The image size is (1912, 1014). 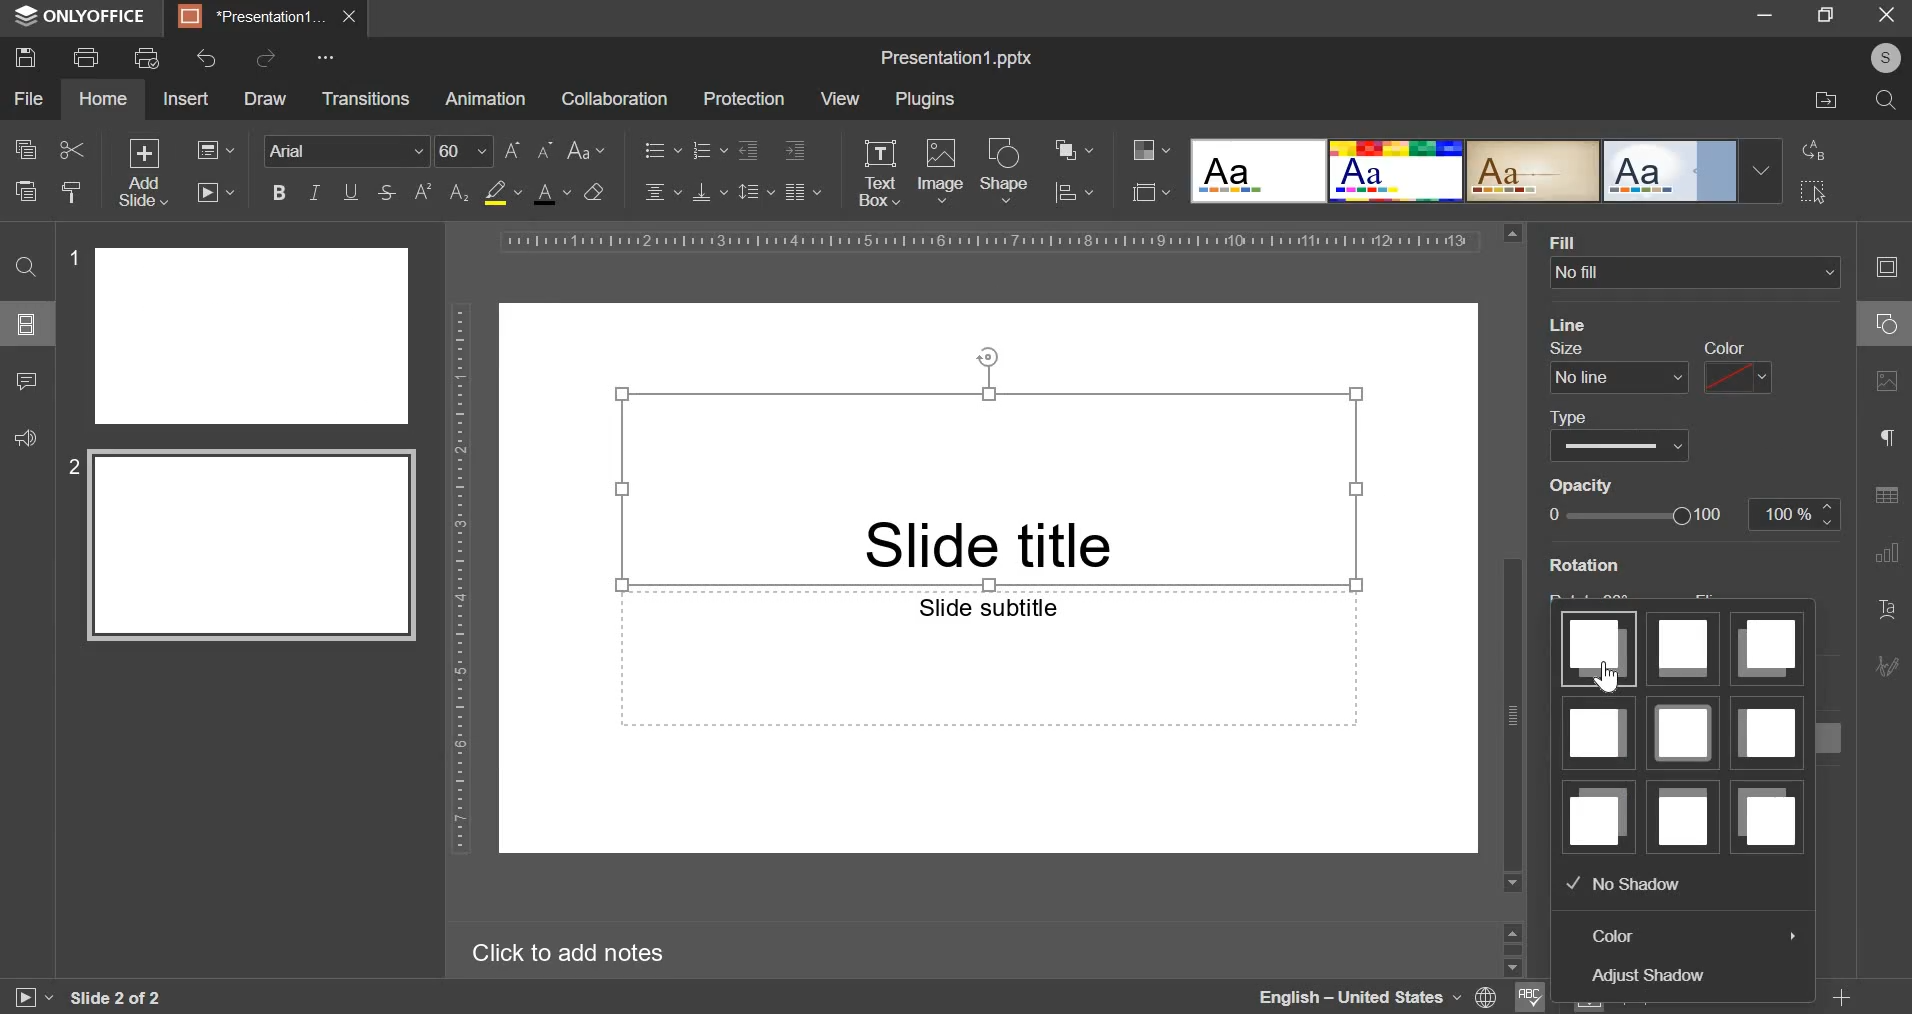 I want to click on slide 1 of 1, so click(x=112, y=998).